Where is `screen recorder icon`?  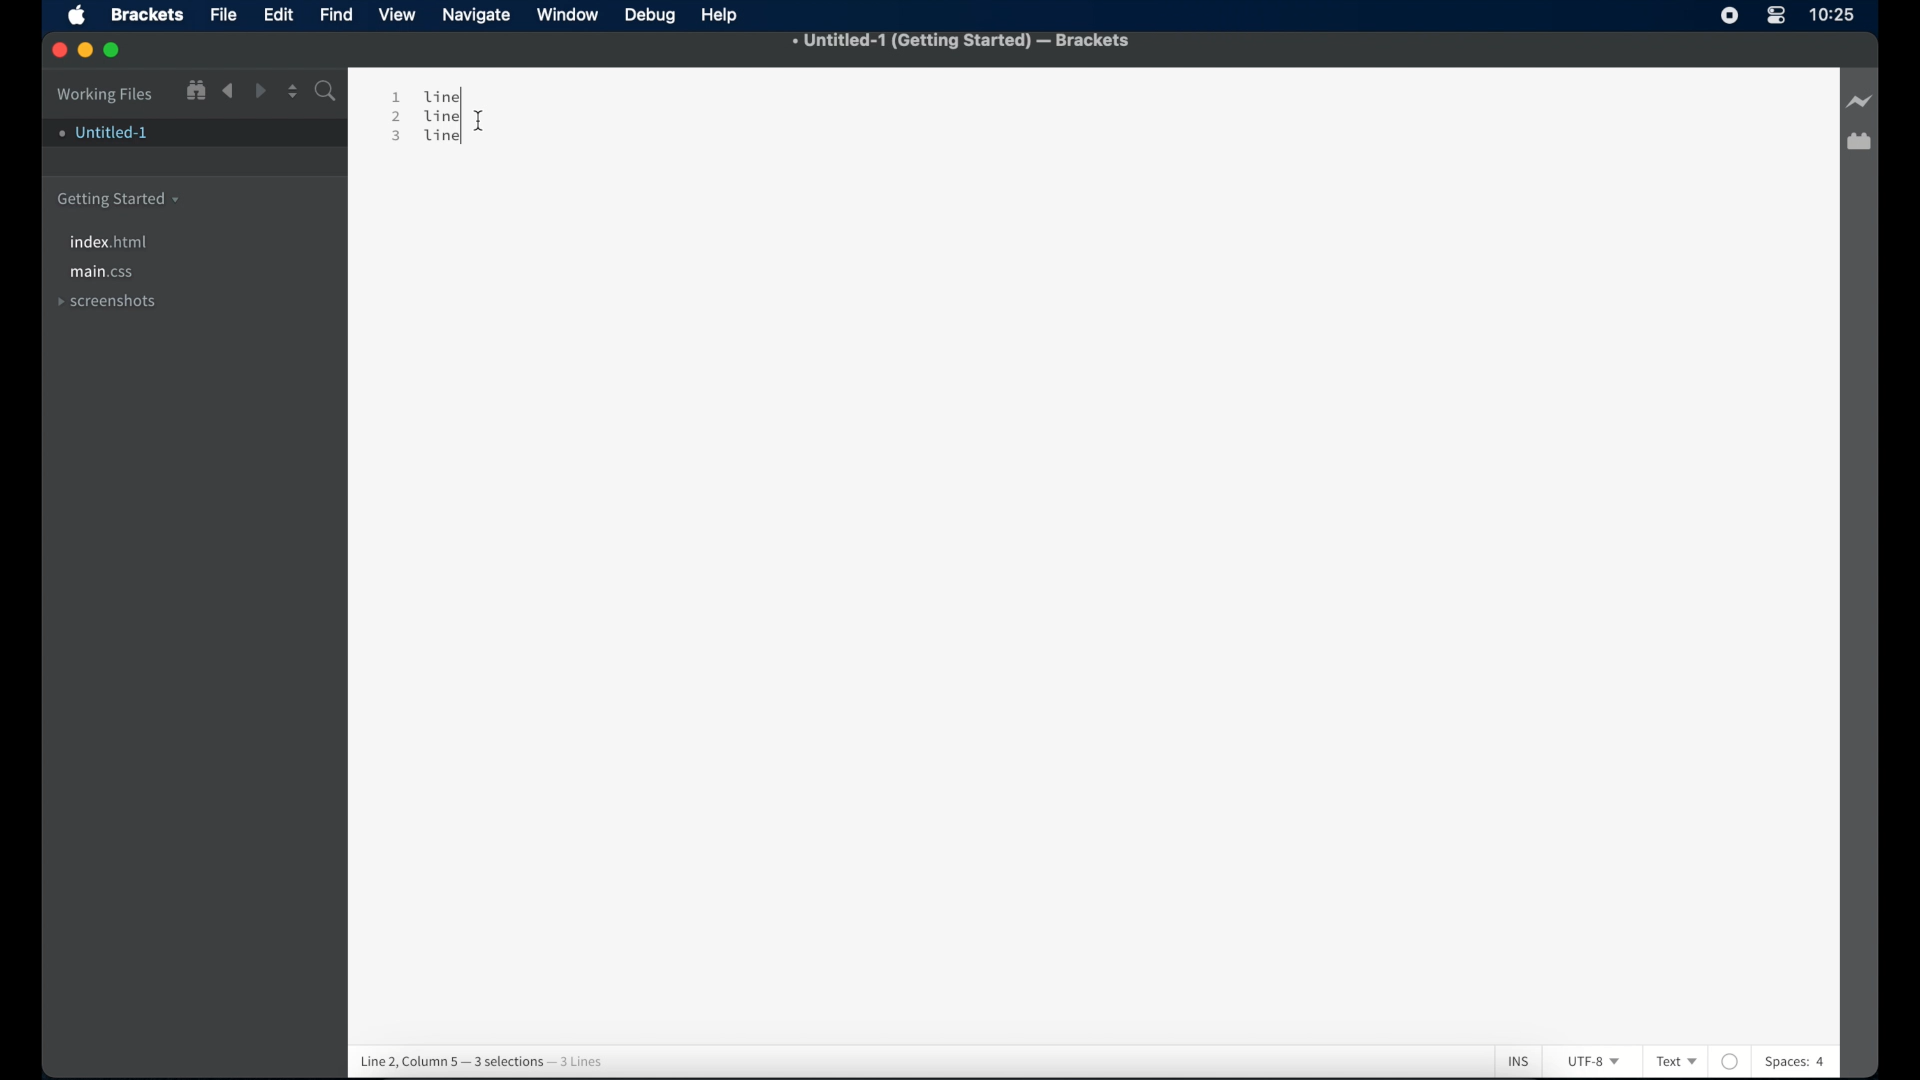
screen recorder icon is located at coordinates (1726, 14).